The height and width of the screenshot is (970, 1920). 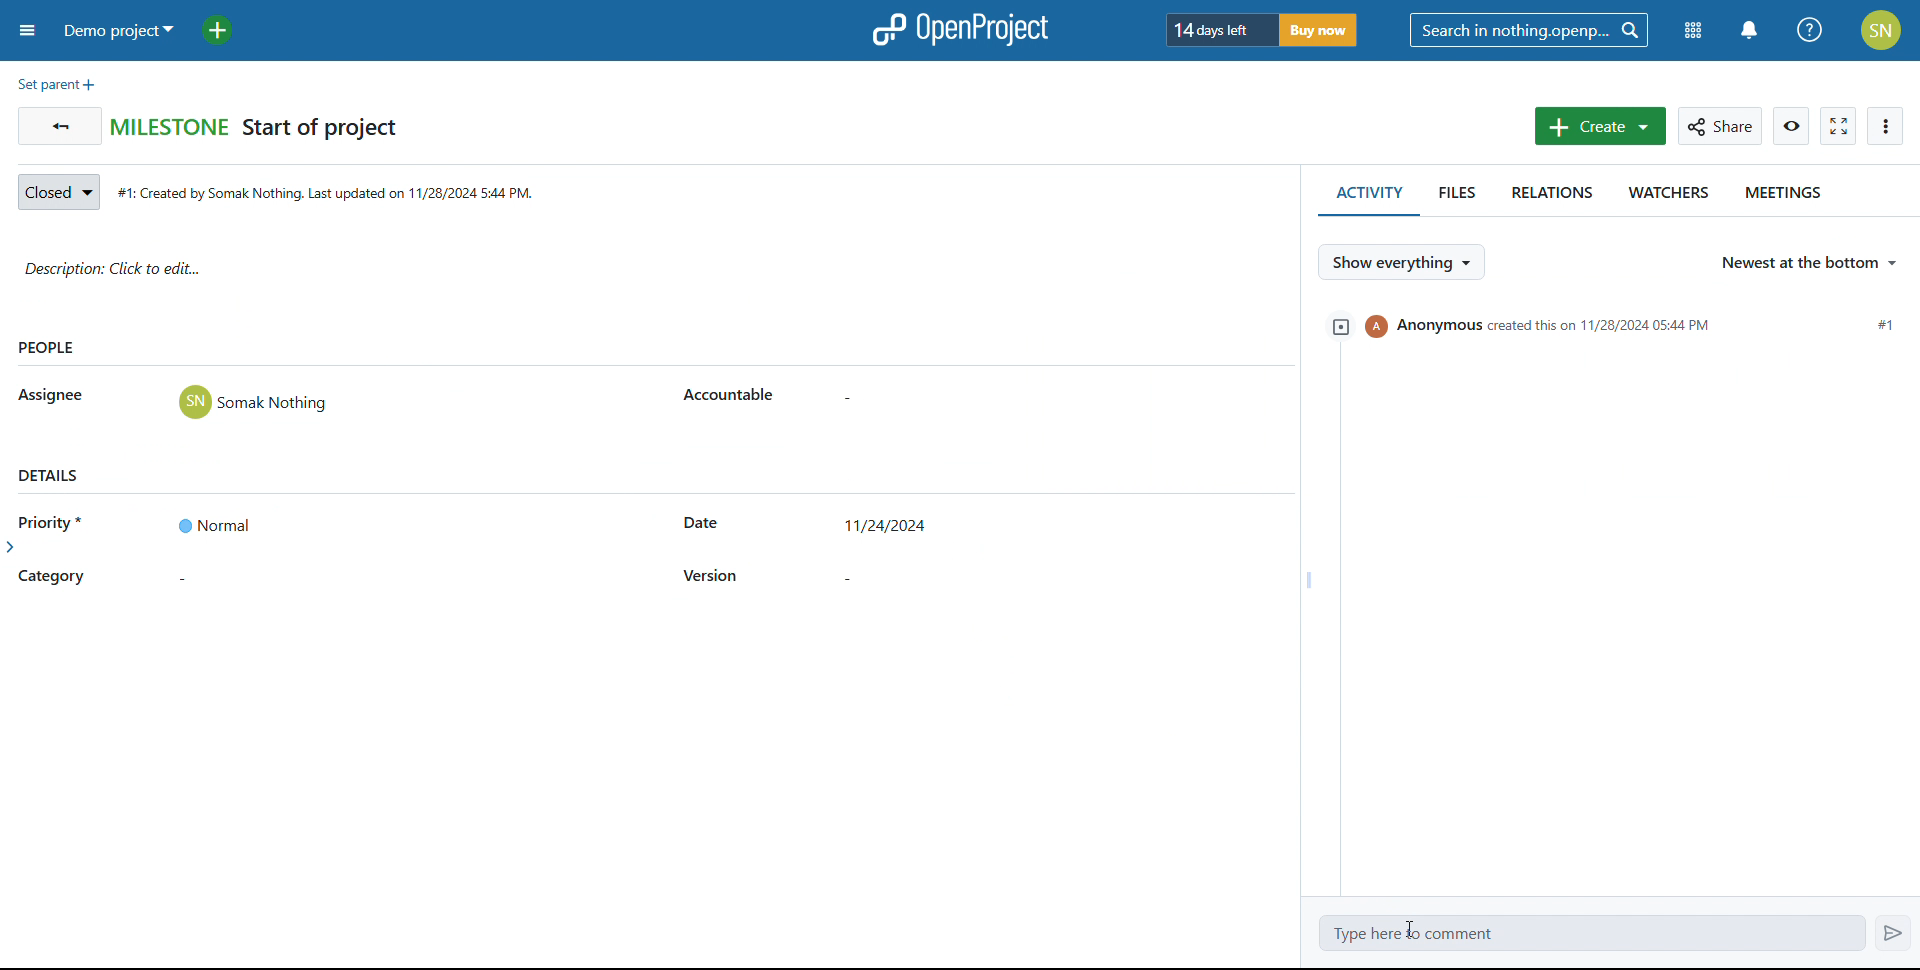 What do you see at coordinates (1809, 264) in the screenshot?
I see `select sorting` at bounding box center [1809, 264].